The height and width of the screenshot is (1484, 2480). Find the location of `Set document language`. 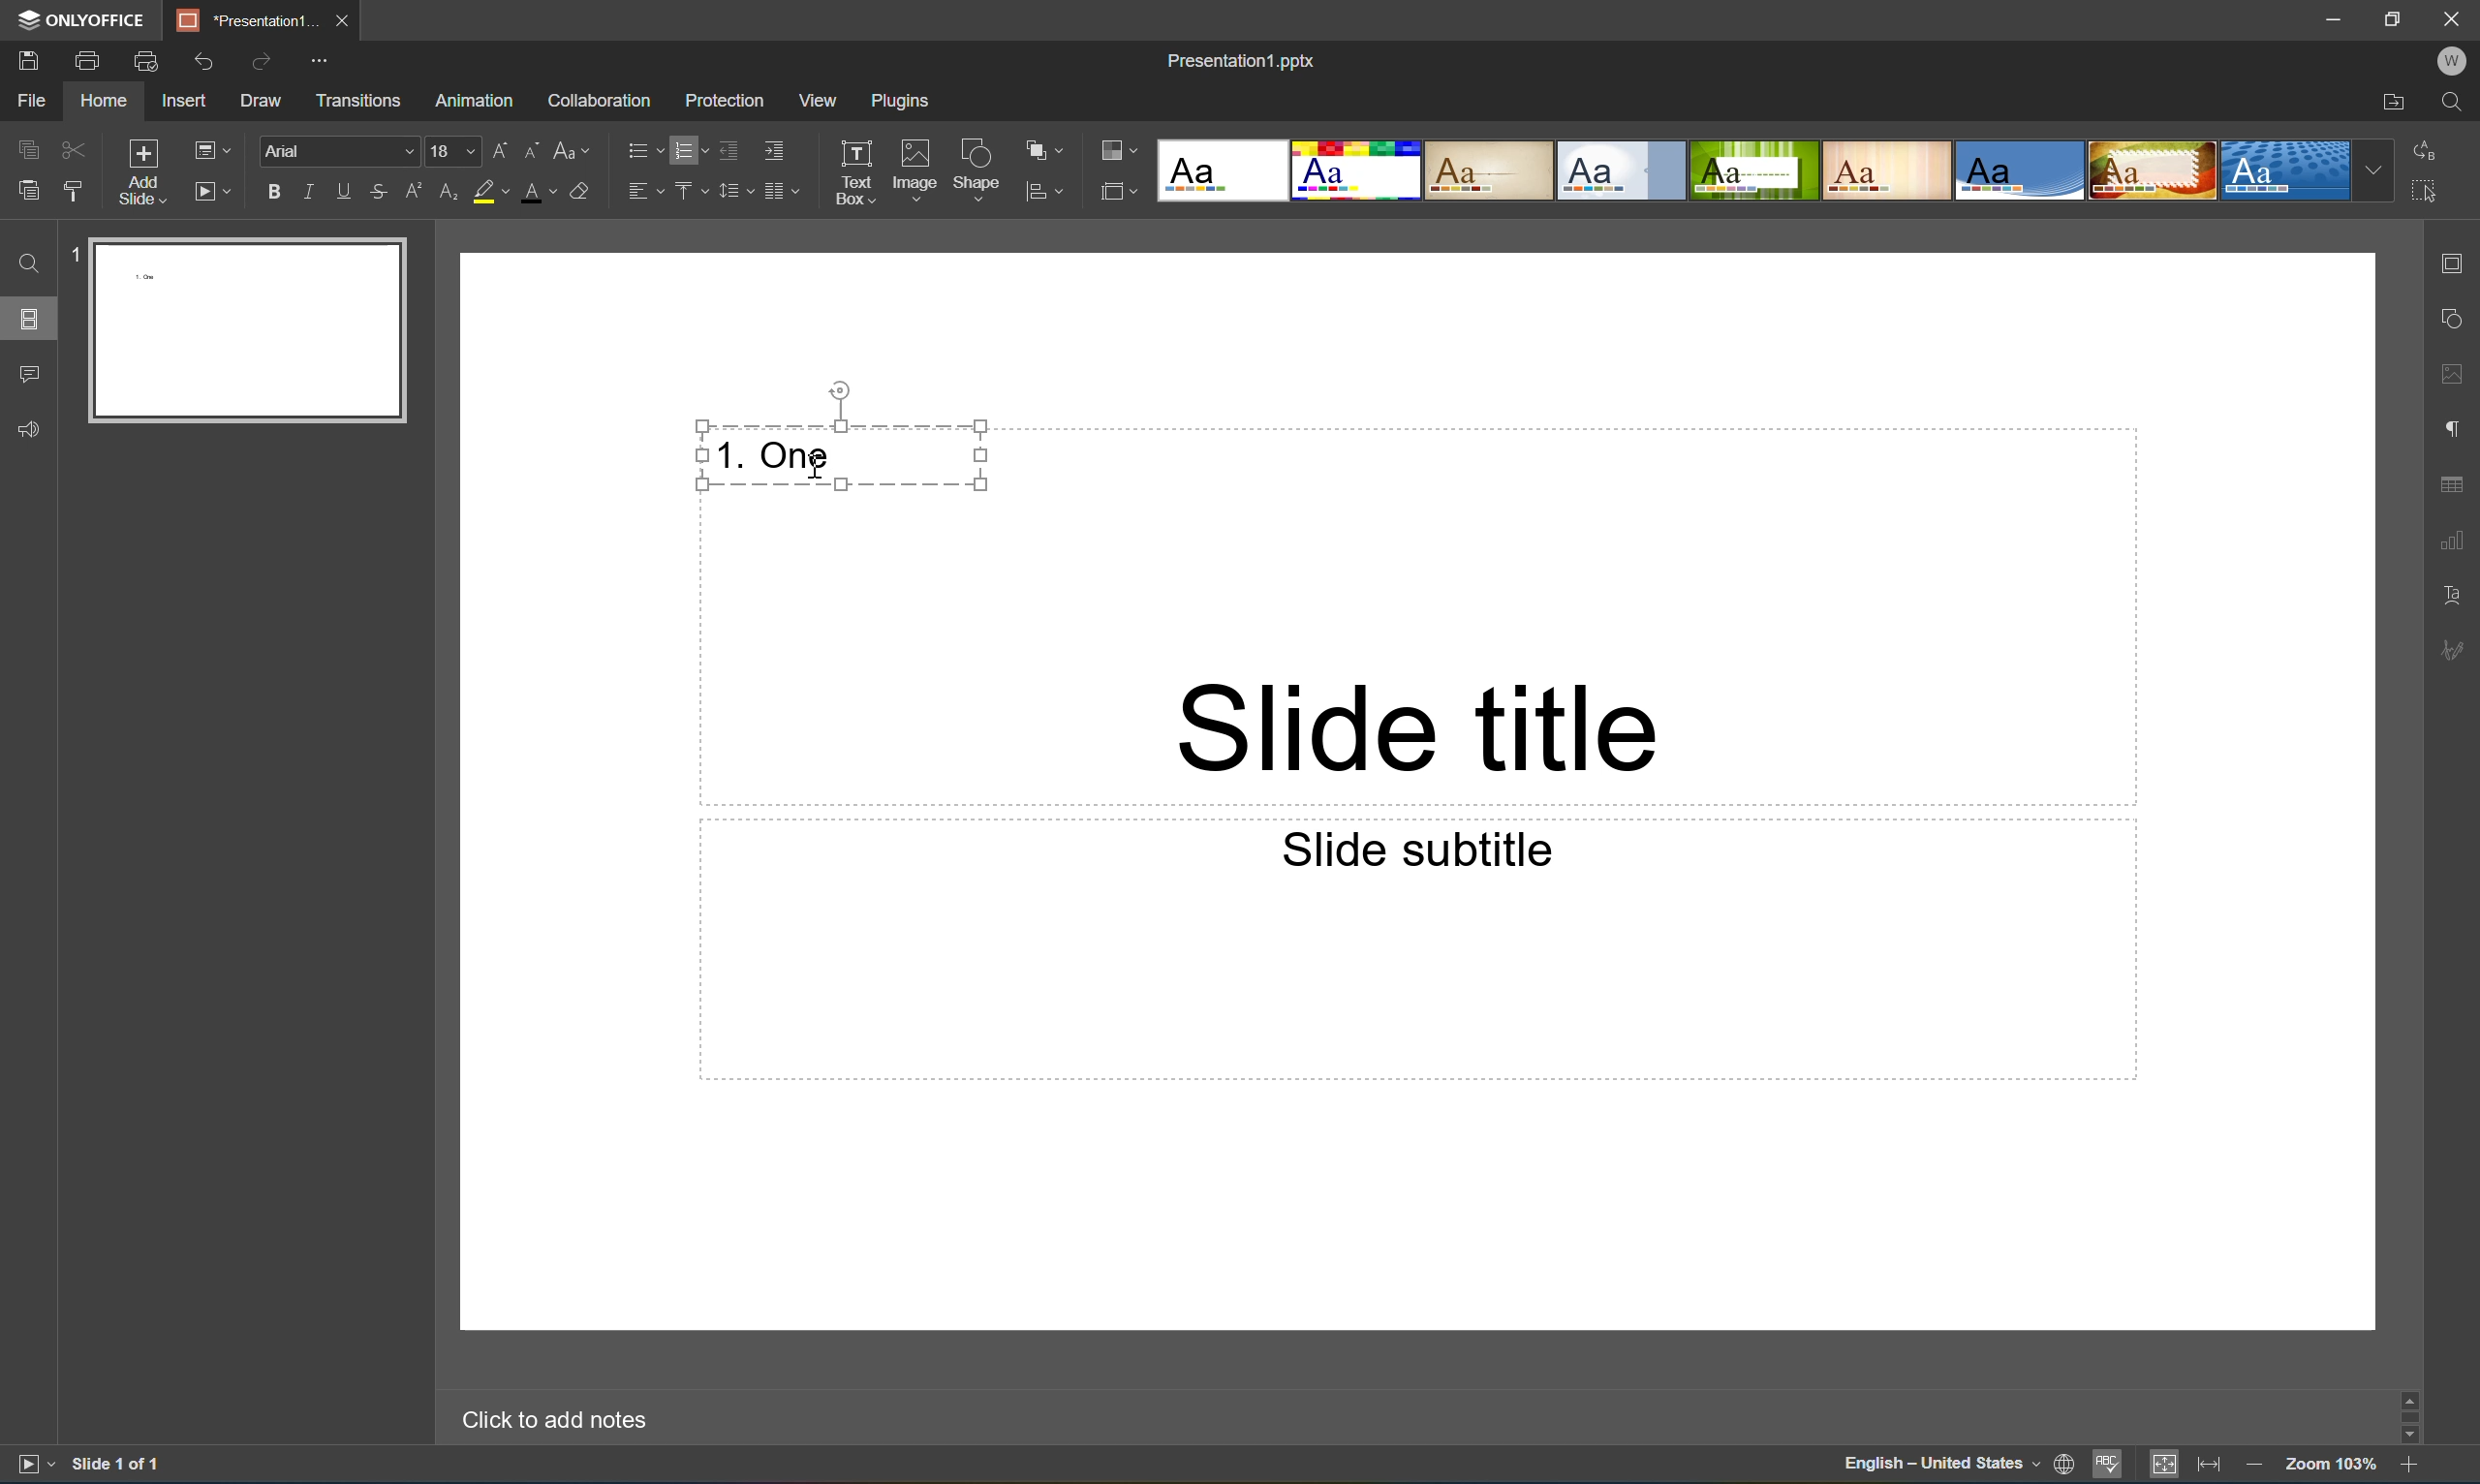

Set document language is located at coordinates (2062, 1466).